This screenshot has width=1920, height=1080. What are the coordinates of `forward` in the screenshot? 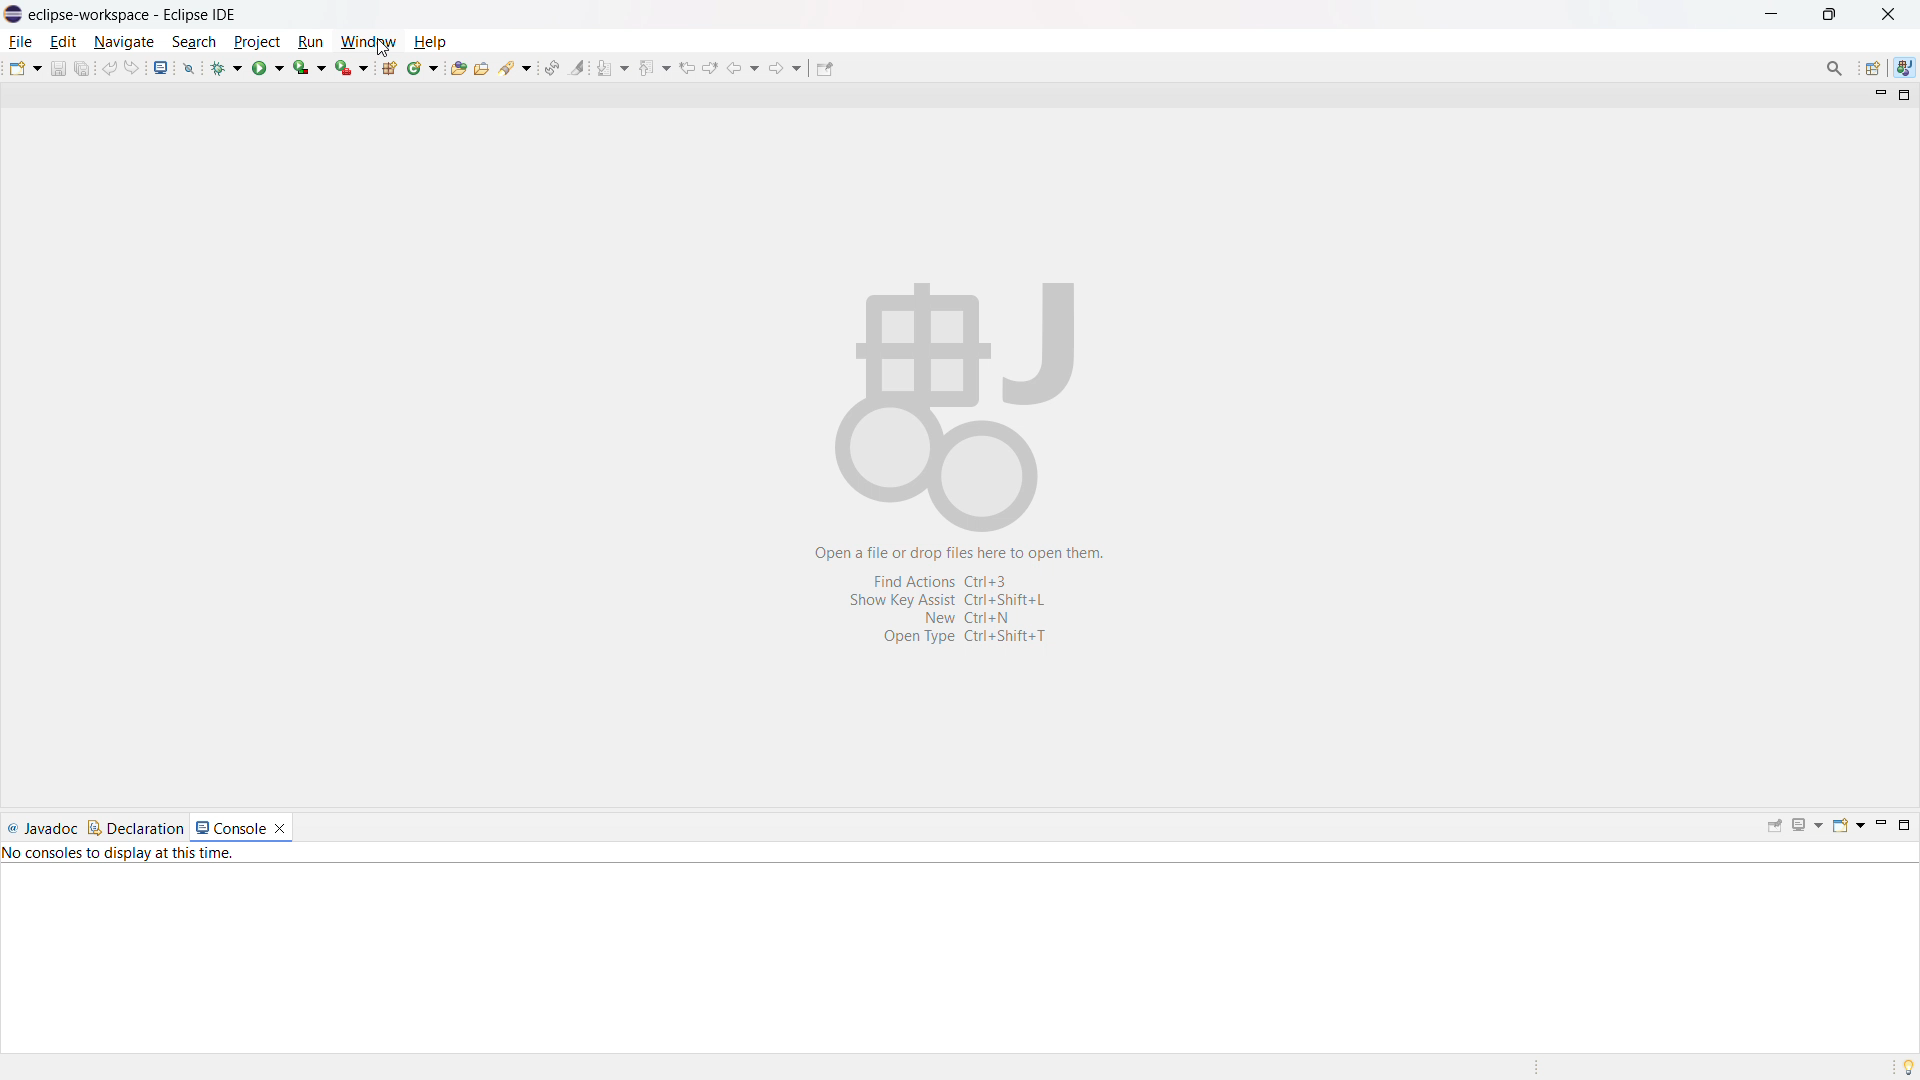 It's located at (785, 67).